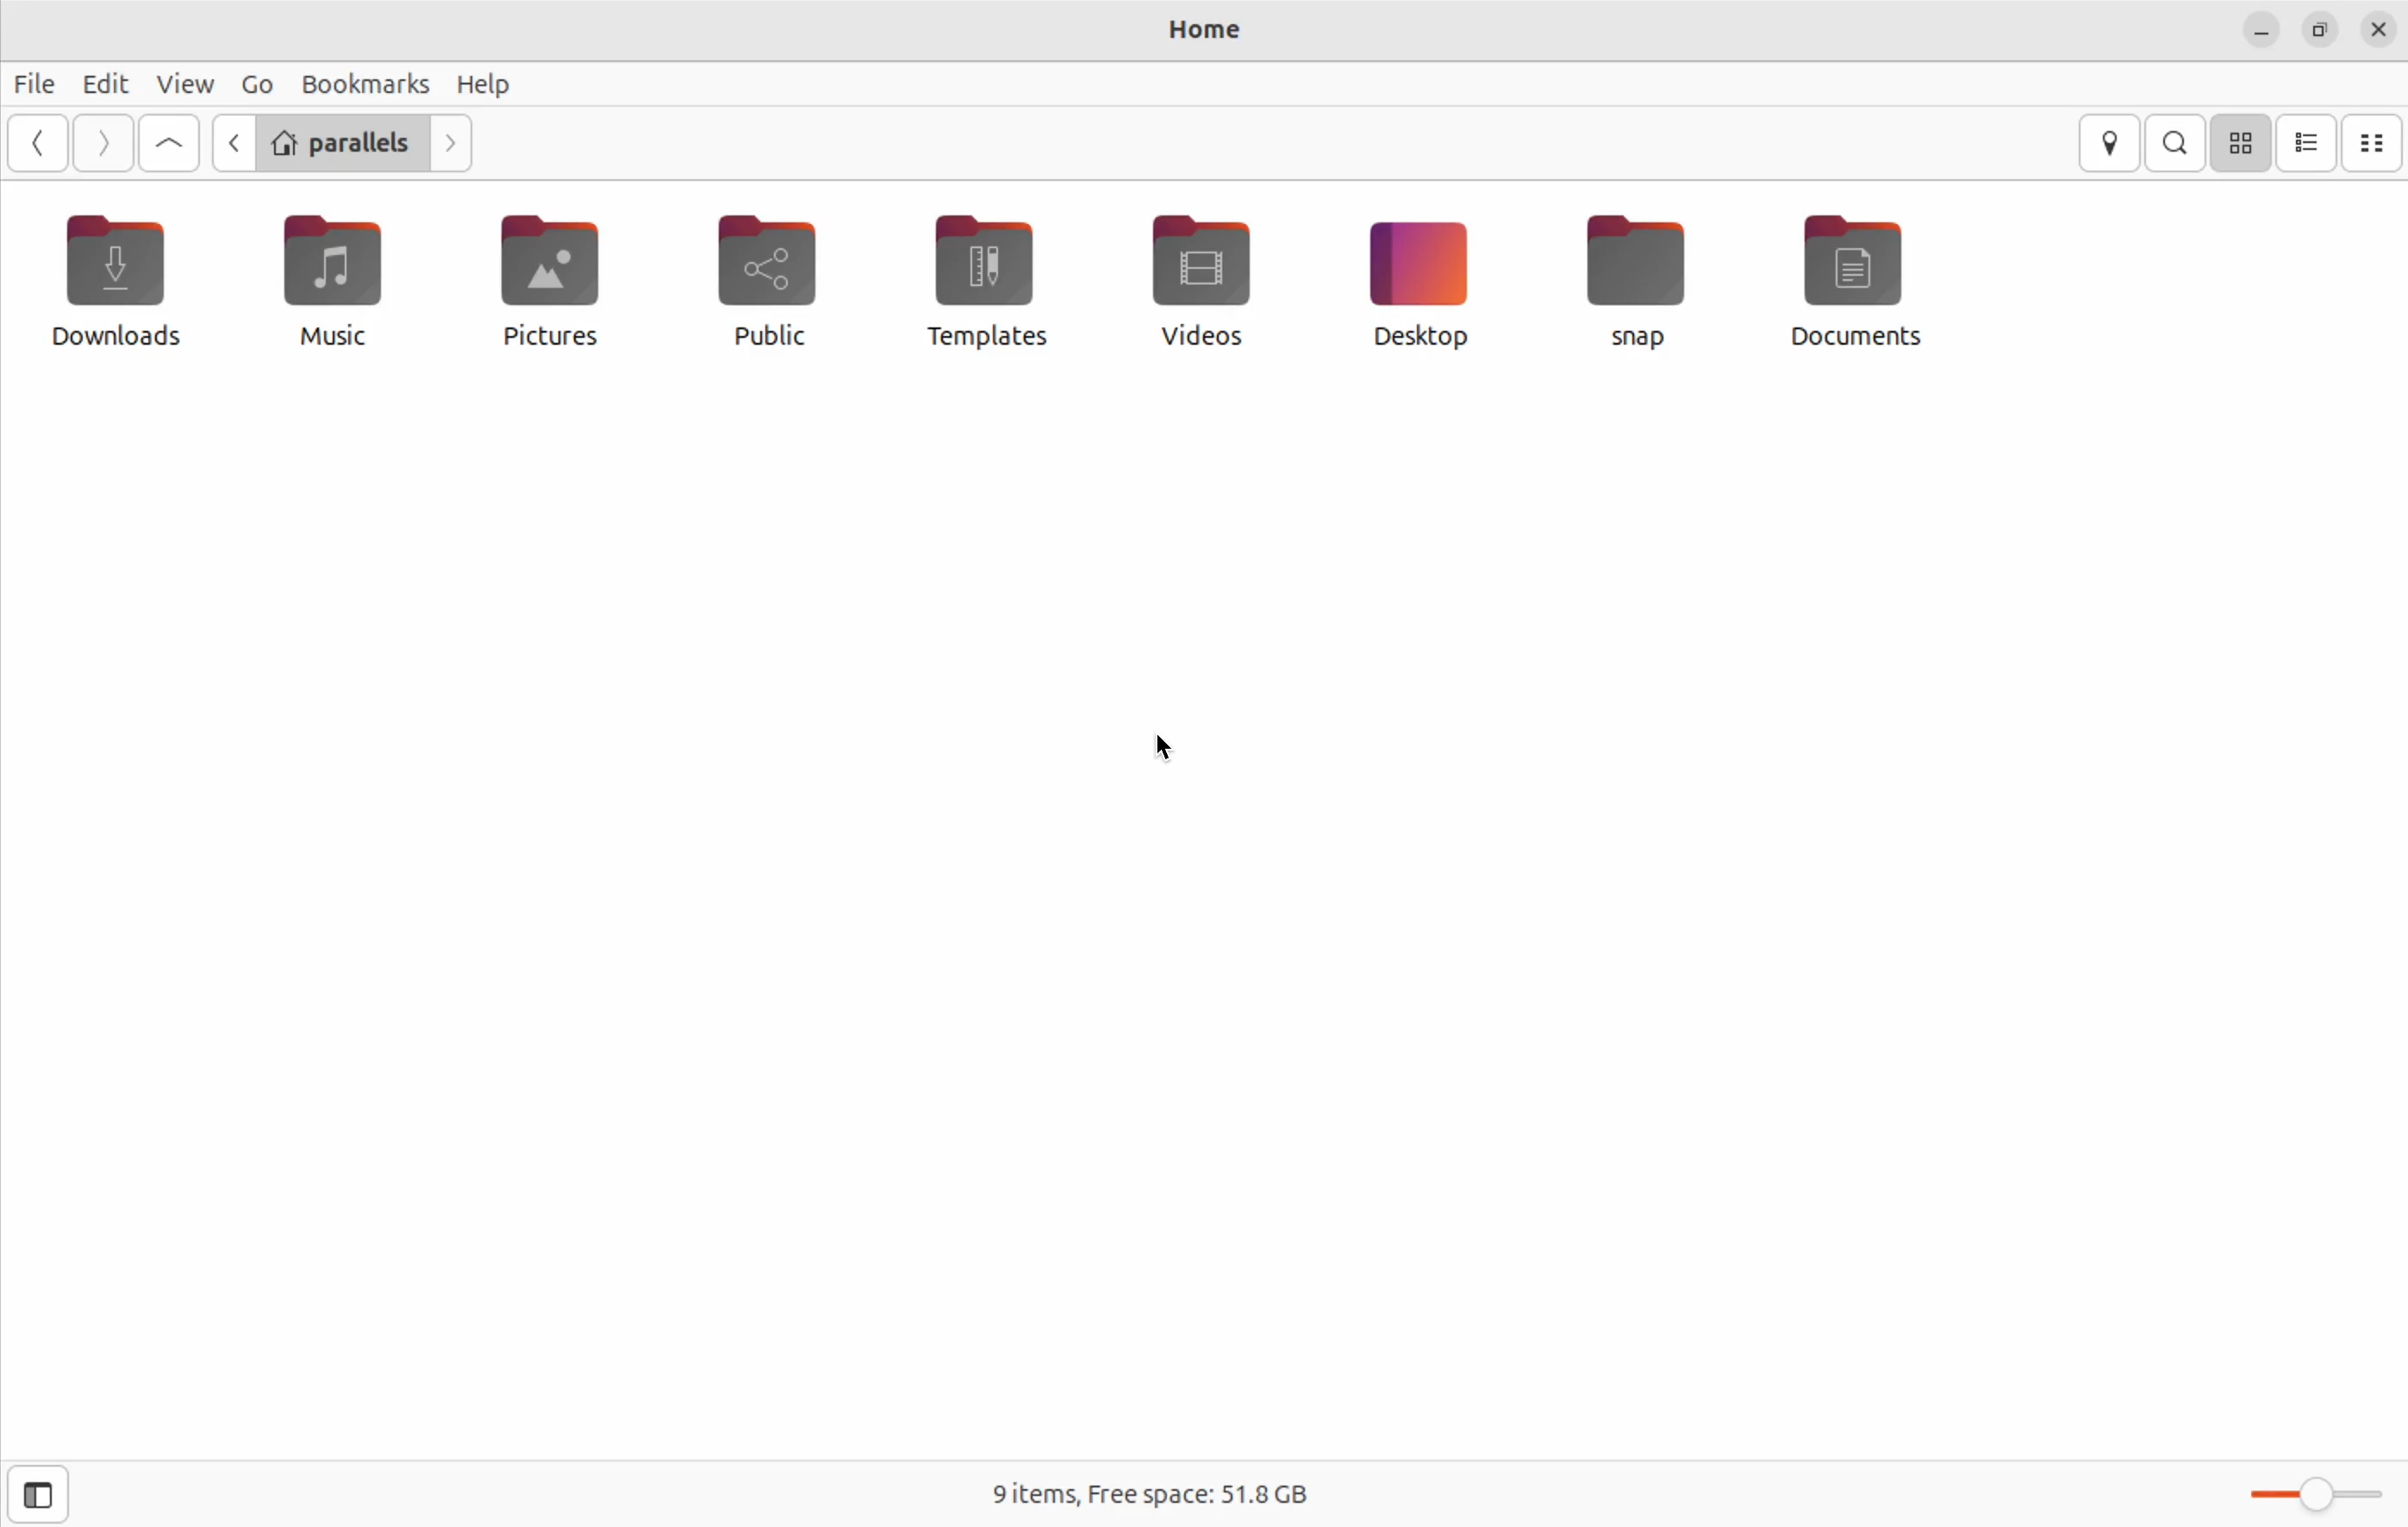 This screenshot has width=2408, height=1527. What do you see at coordinates (37, 86) in the screenshot?
I see `File` at bounding box center [37, 86].